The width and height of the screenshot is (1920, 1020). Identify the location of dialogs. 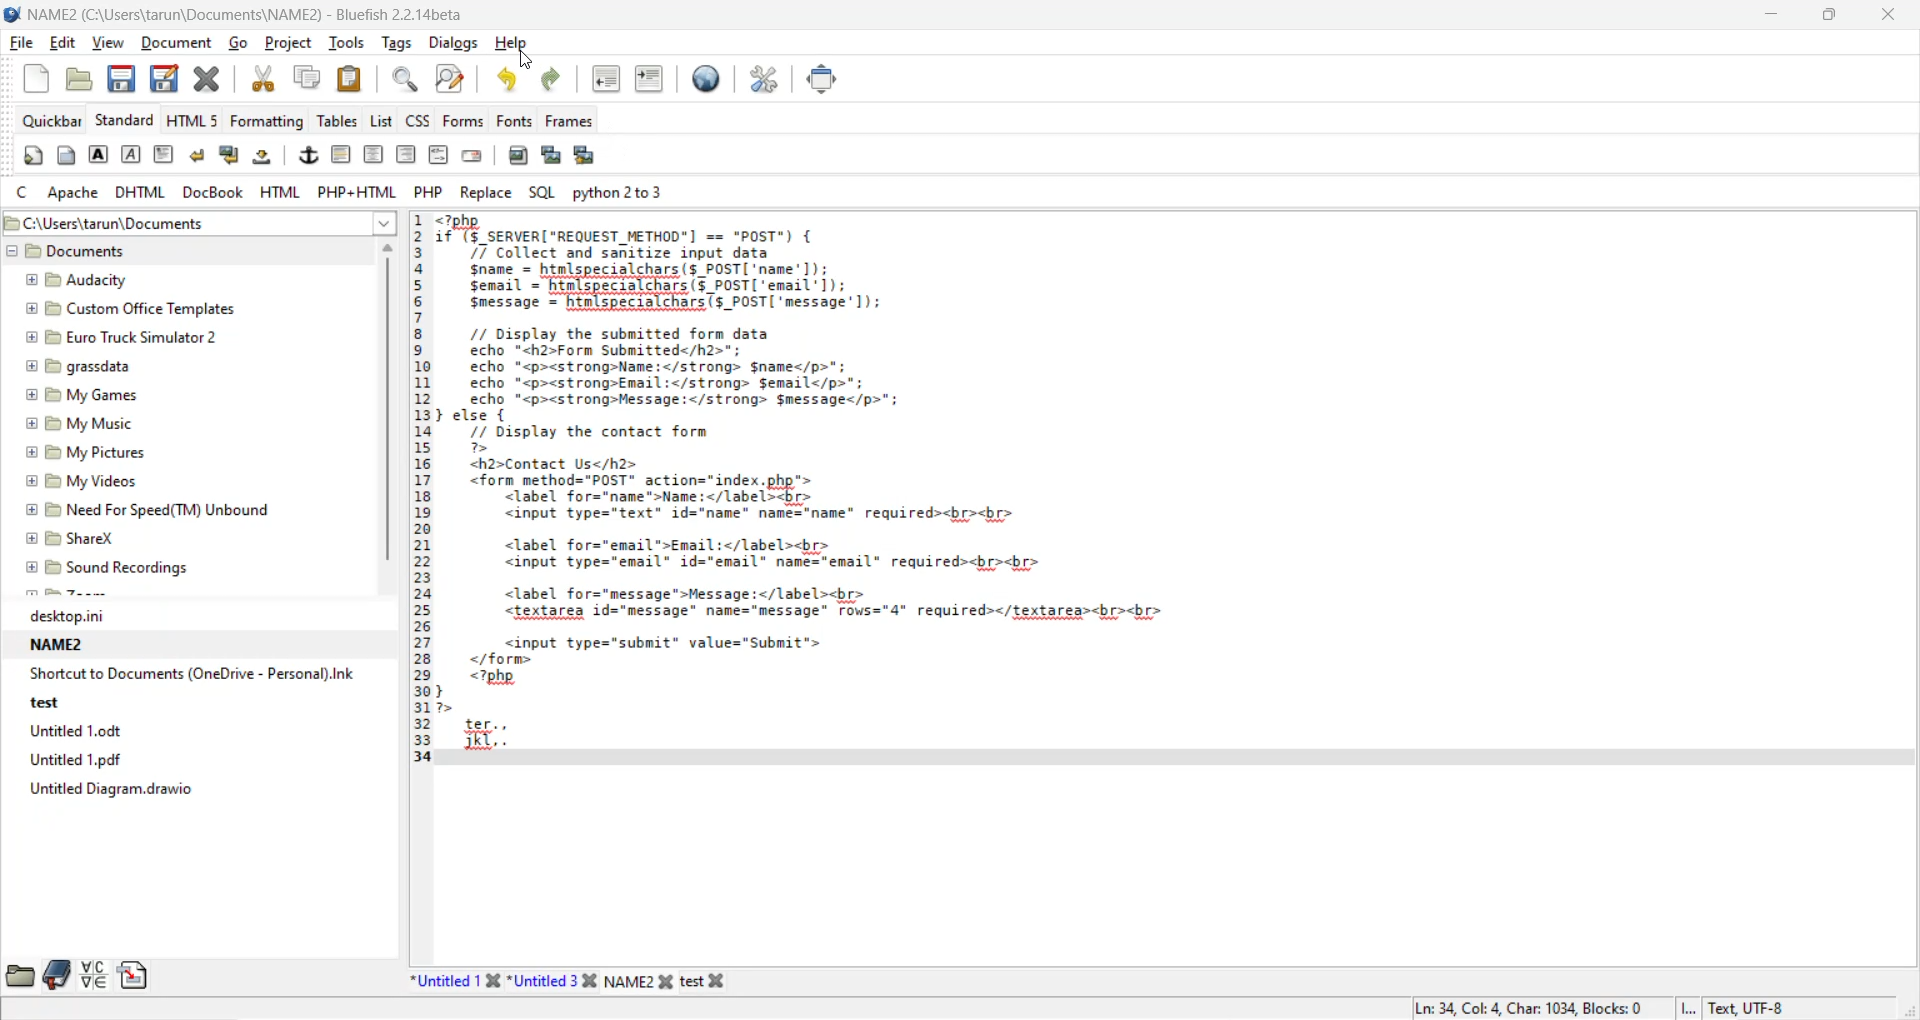
(456, 43).